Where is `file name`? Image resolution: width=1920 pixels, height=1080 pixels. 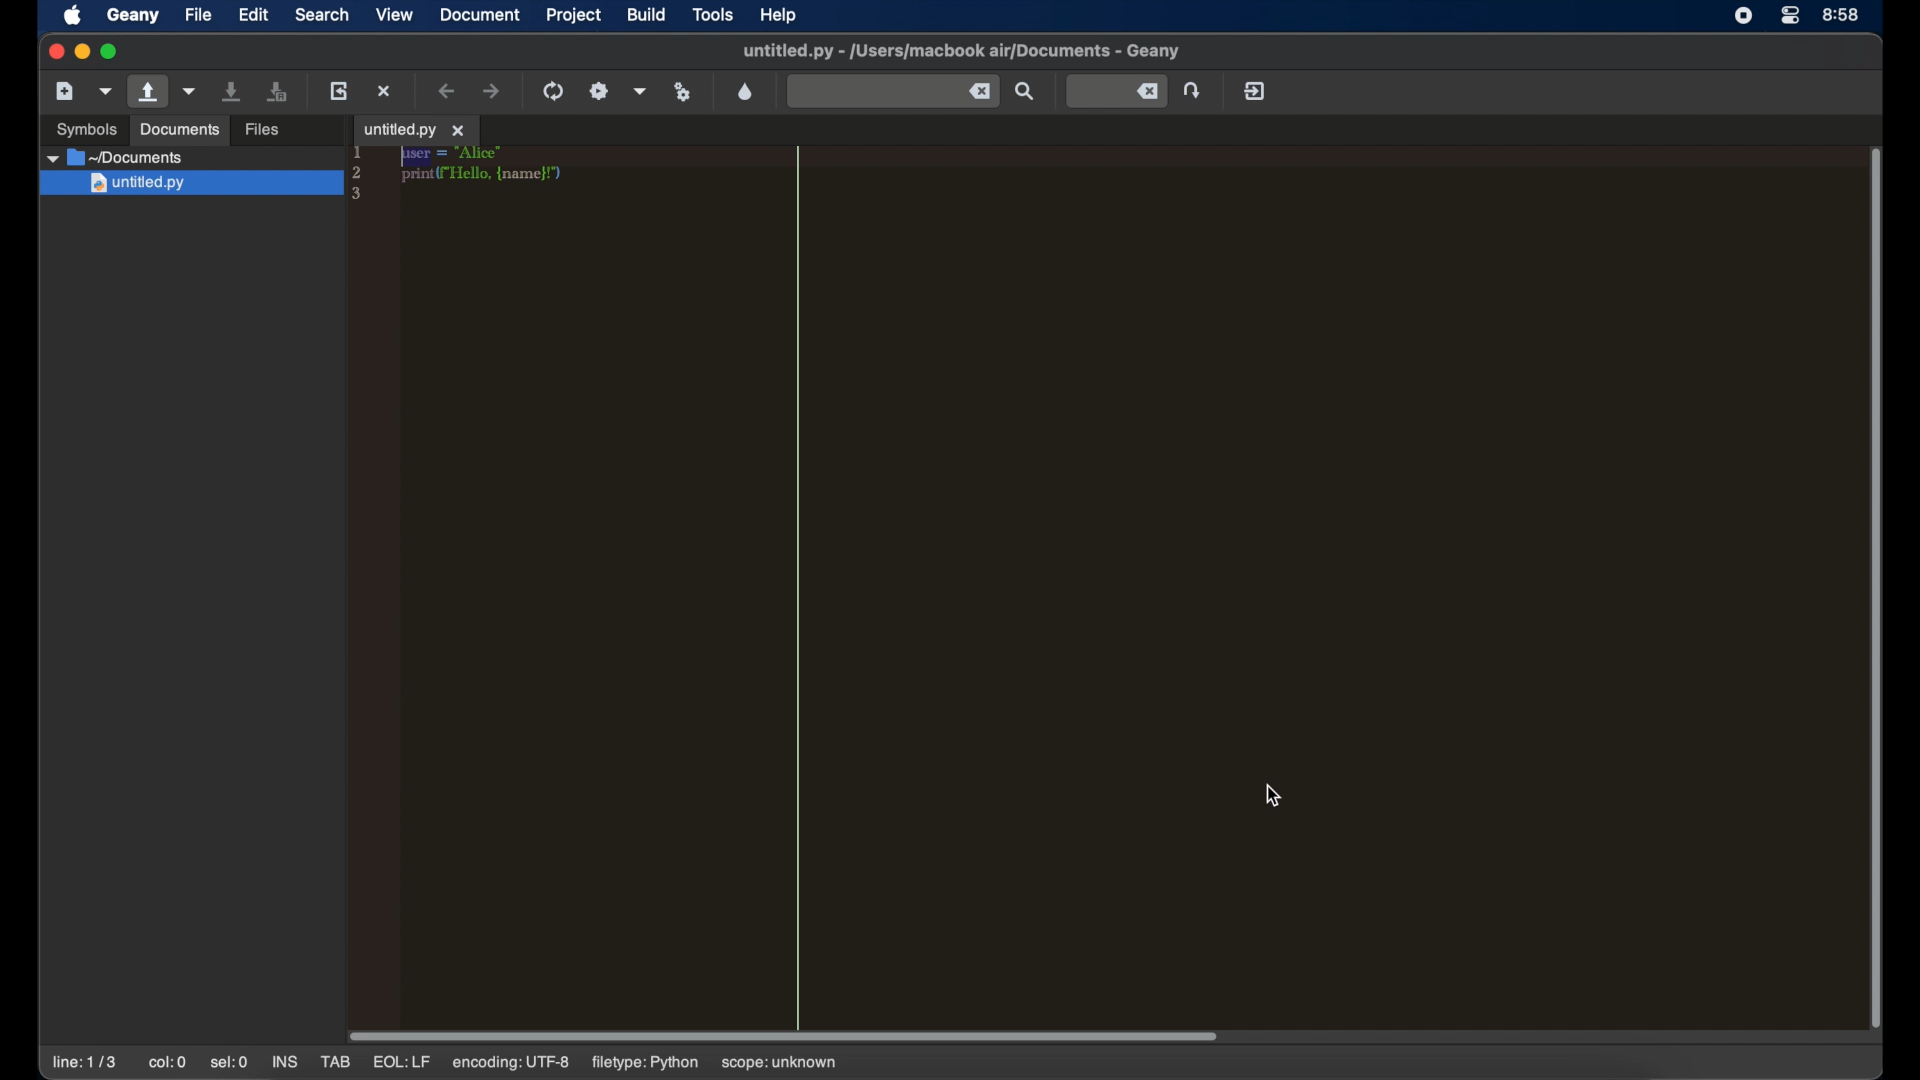
file name is located at coordinates (959, 51).